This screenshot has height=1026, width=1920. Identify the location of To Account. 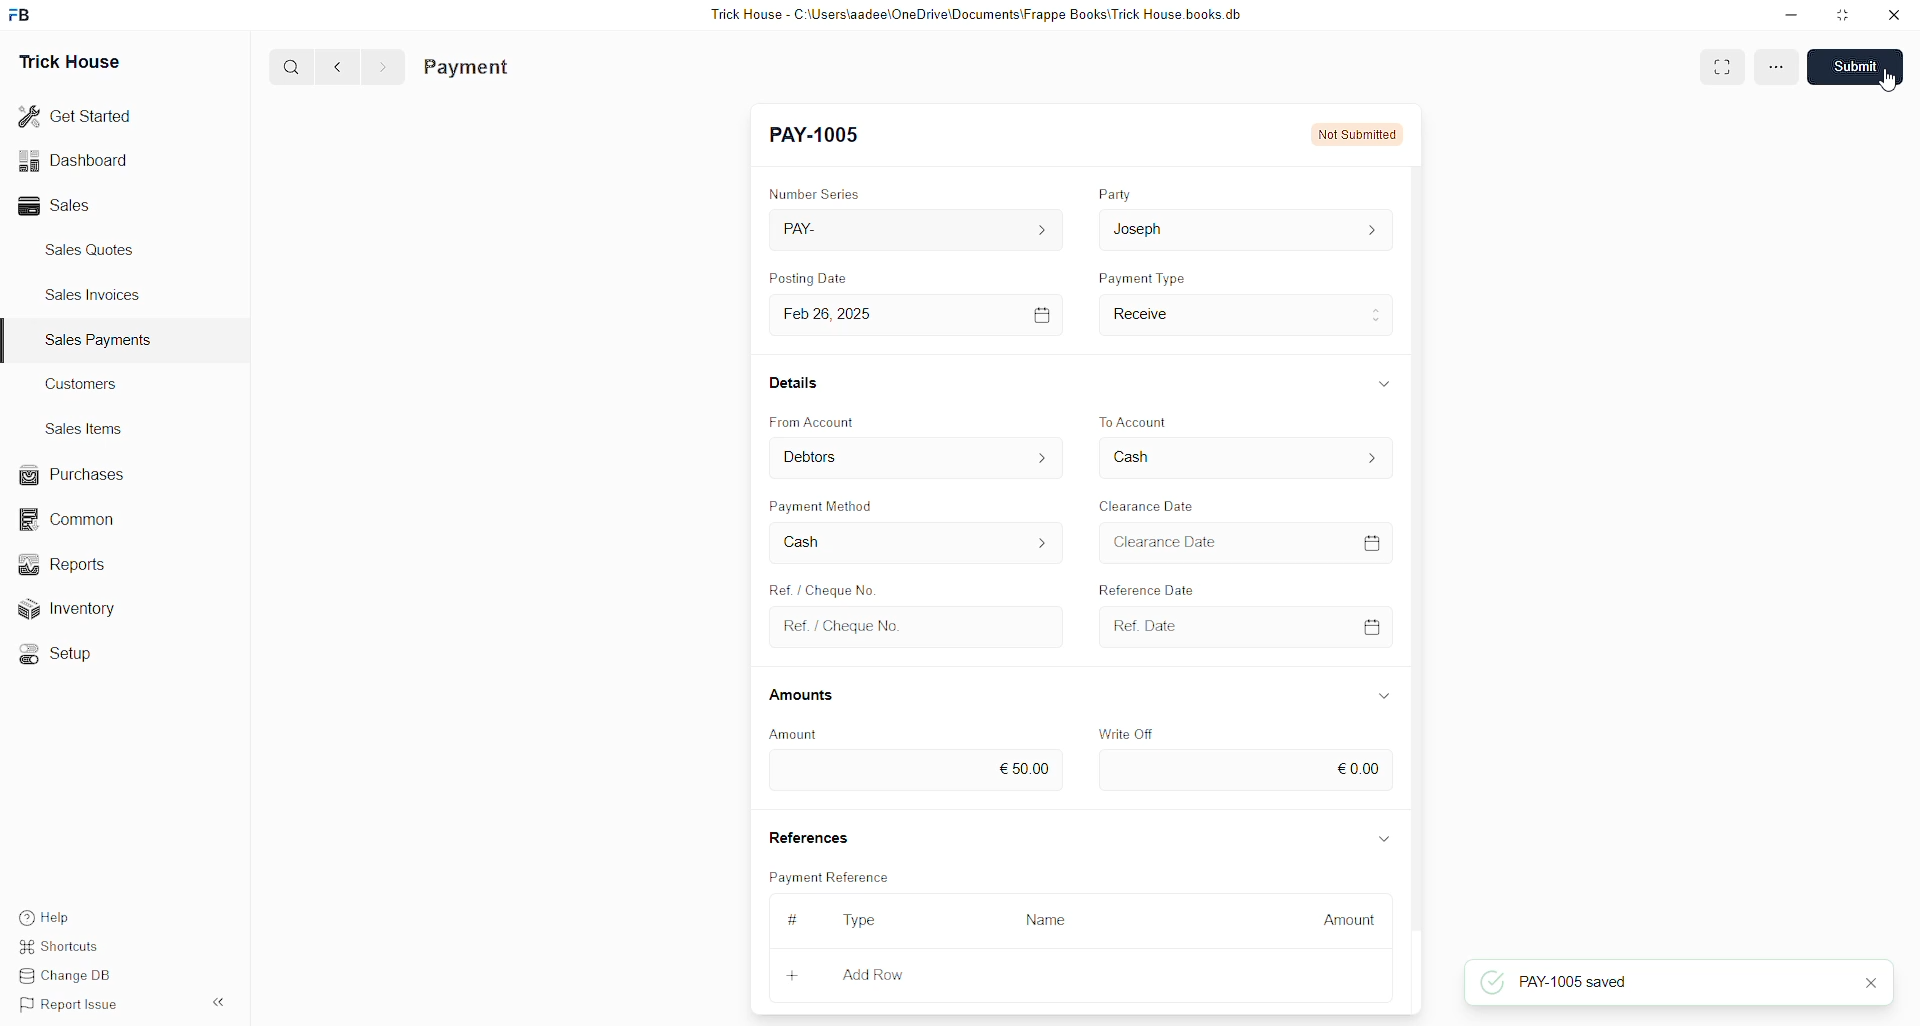
(1136, 421).